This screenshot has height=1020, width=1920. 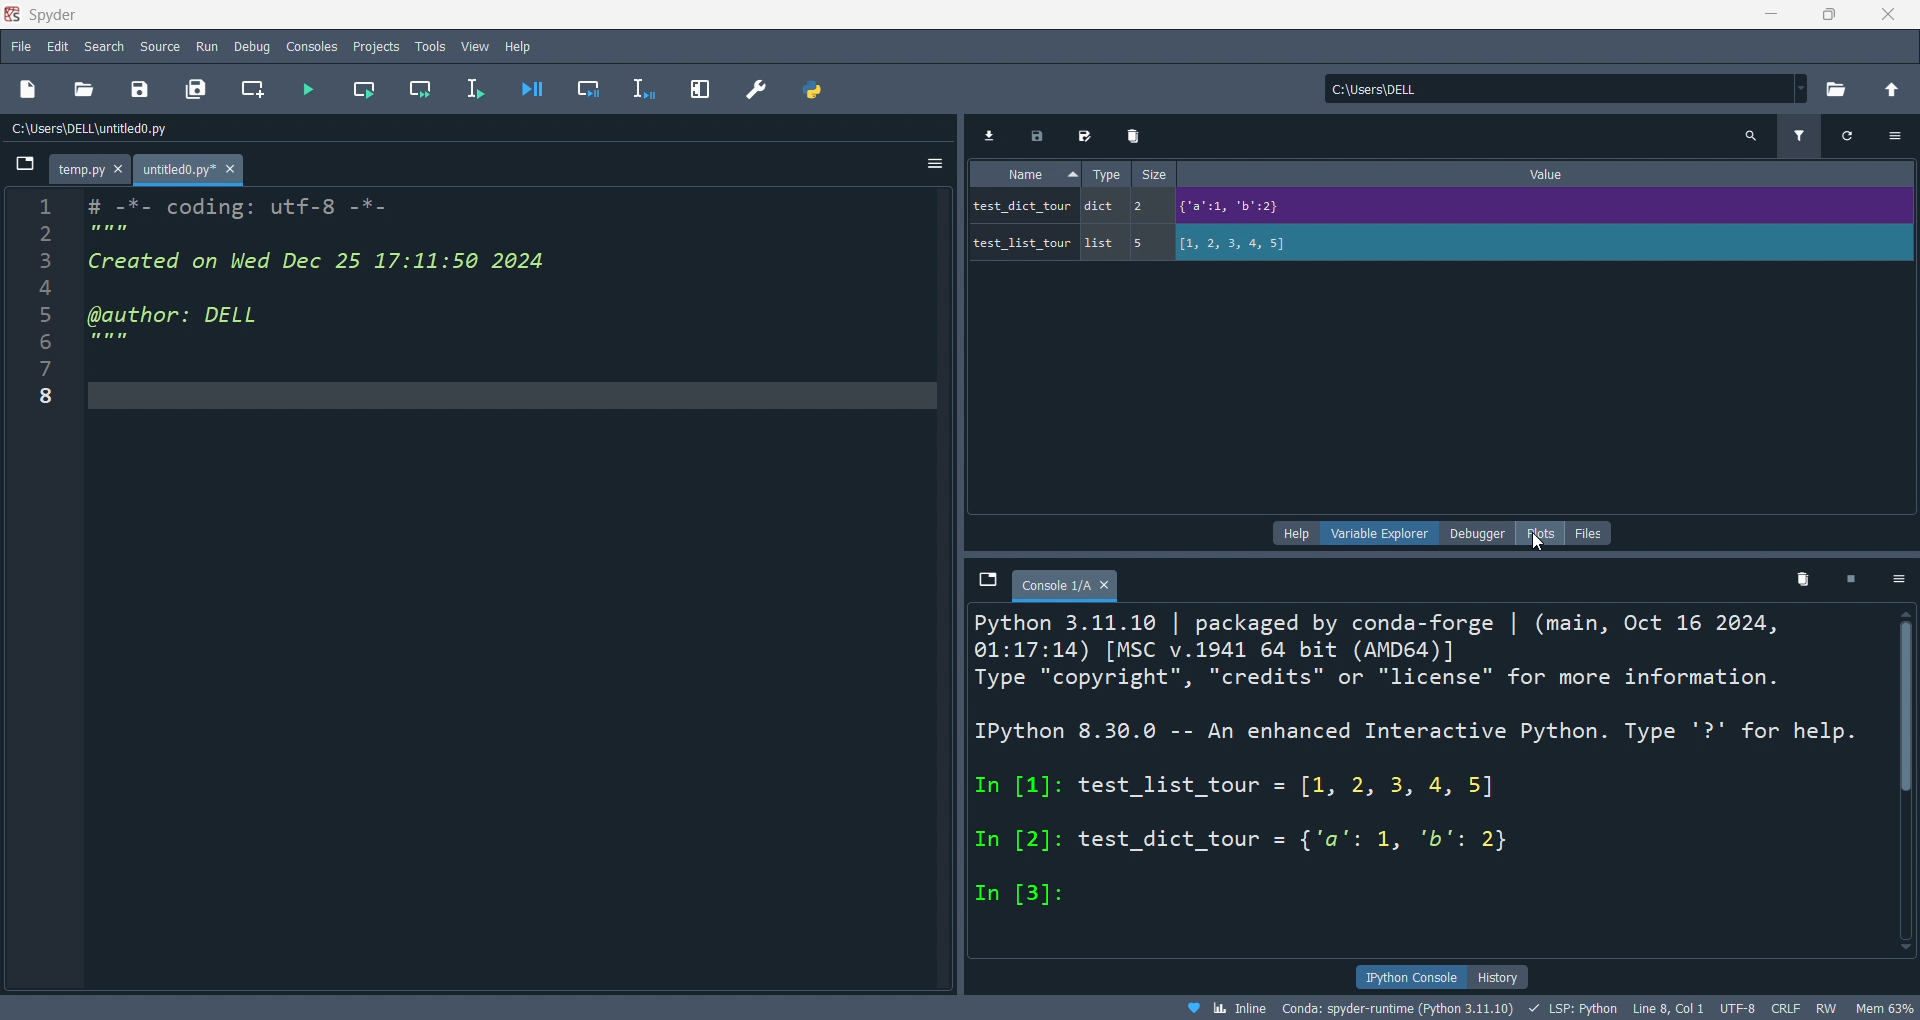 I want to click on new cell, so click(x=252, y=89).